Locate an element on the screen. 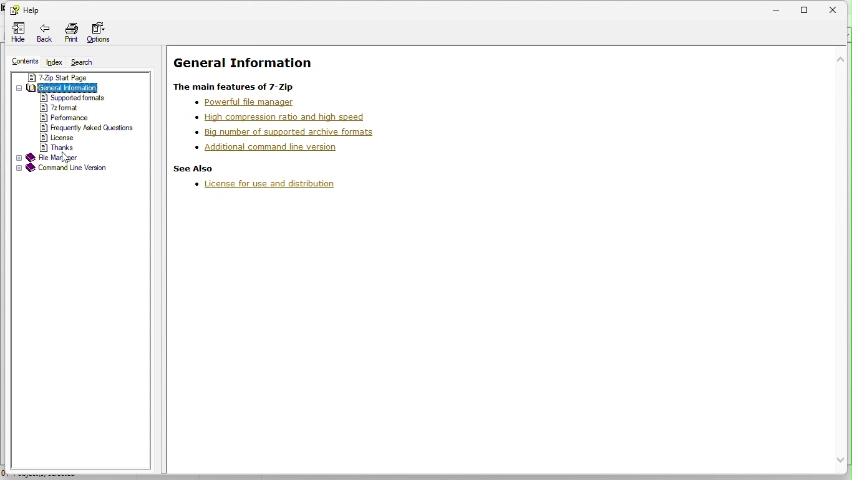 The height and width of the screenshot is (480, 852). Minimize is located at coordinates (777, 8).